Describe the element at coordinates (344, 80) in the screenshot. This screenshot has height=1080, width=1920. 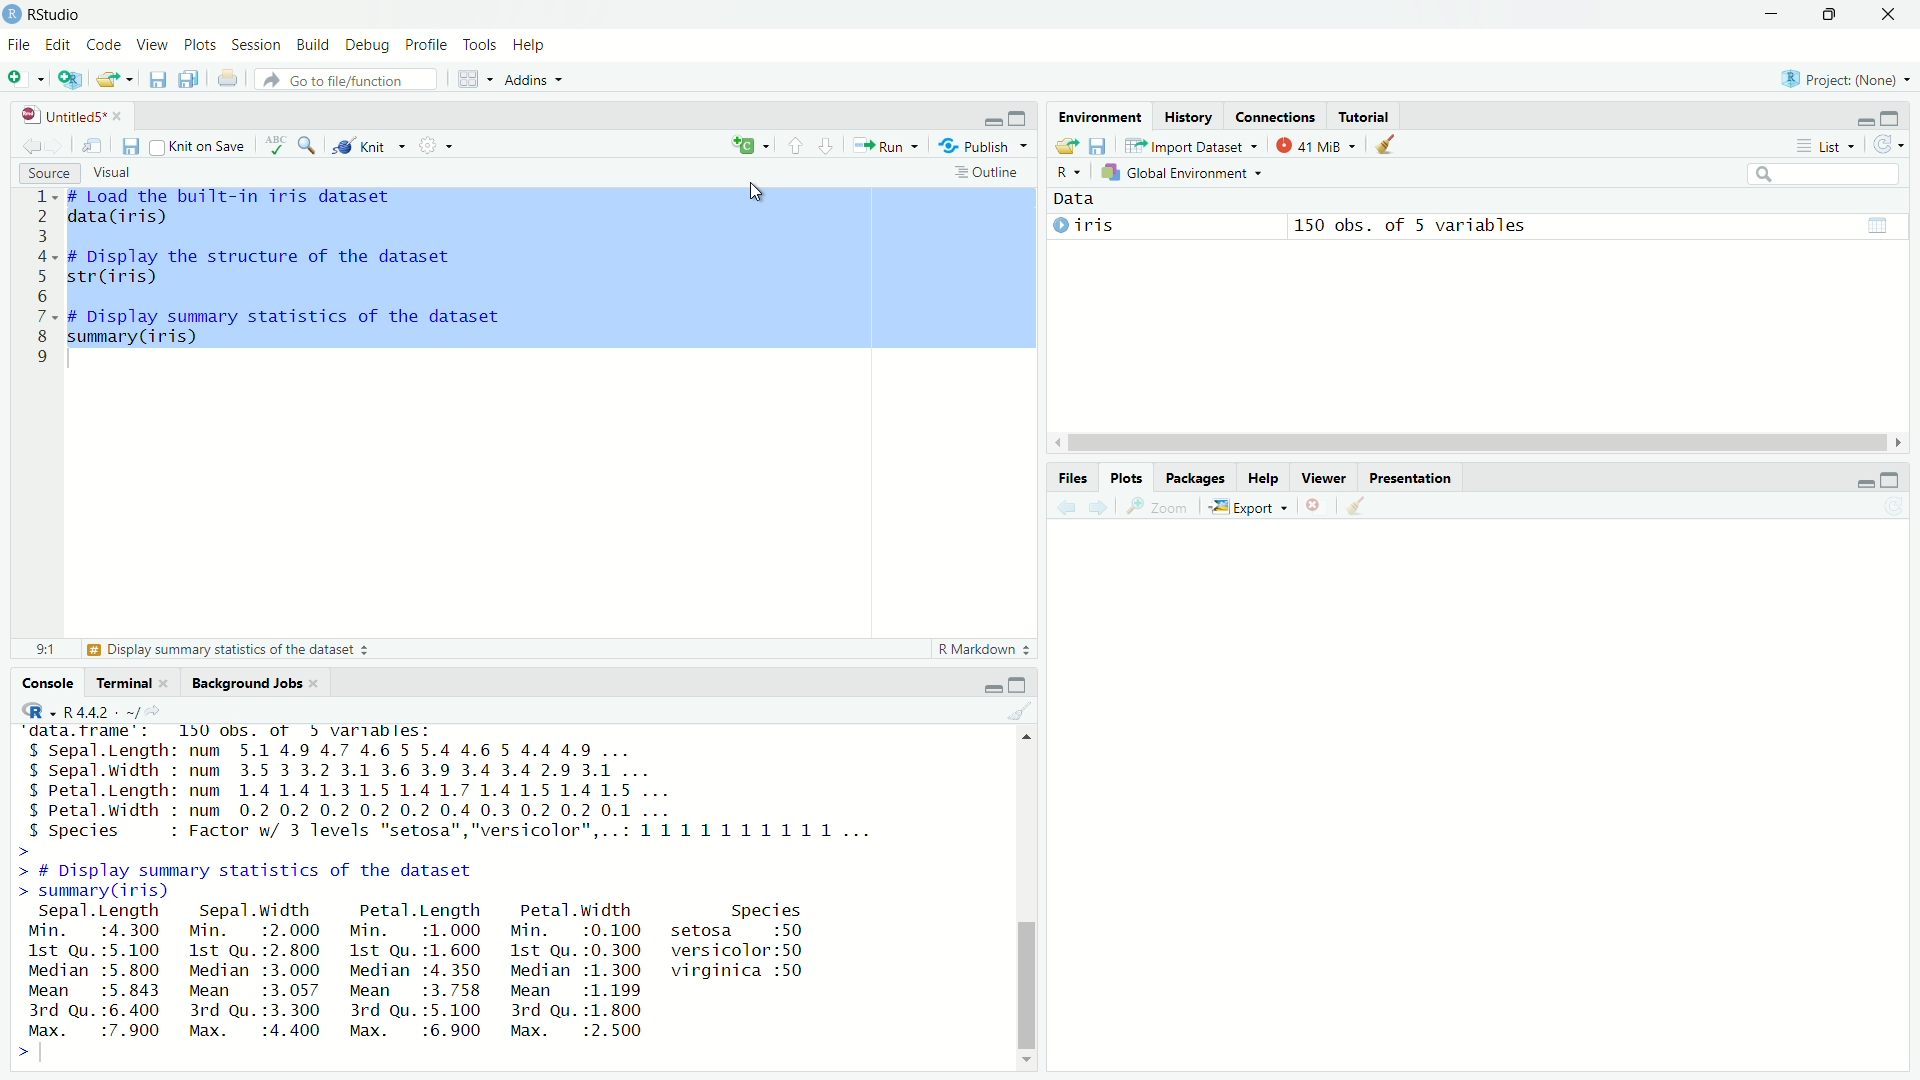
I see `Go to file/function` at that location.